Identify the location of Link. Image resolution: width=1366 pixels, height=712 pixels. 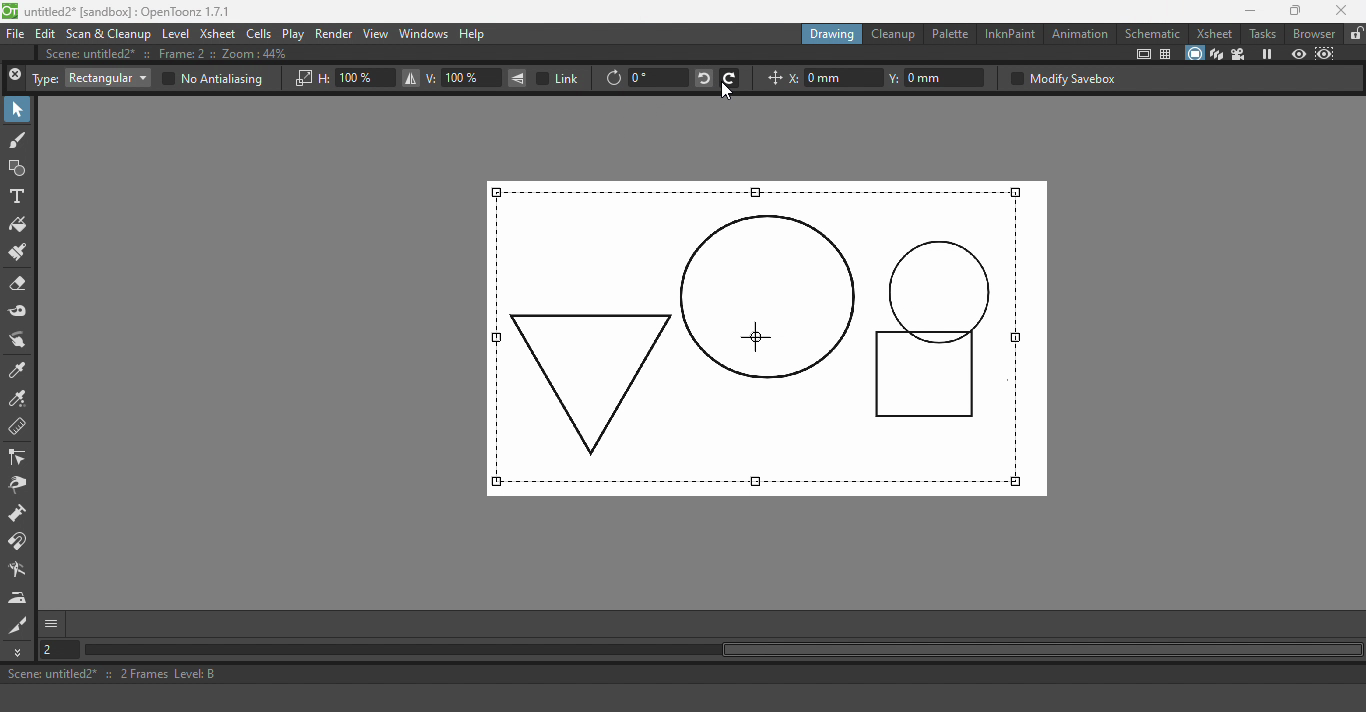
(560, 78).